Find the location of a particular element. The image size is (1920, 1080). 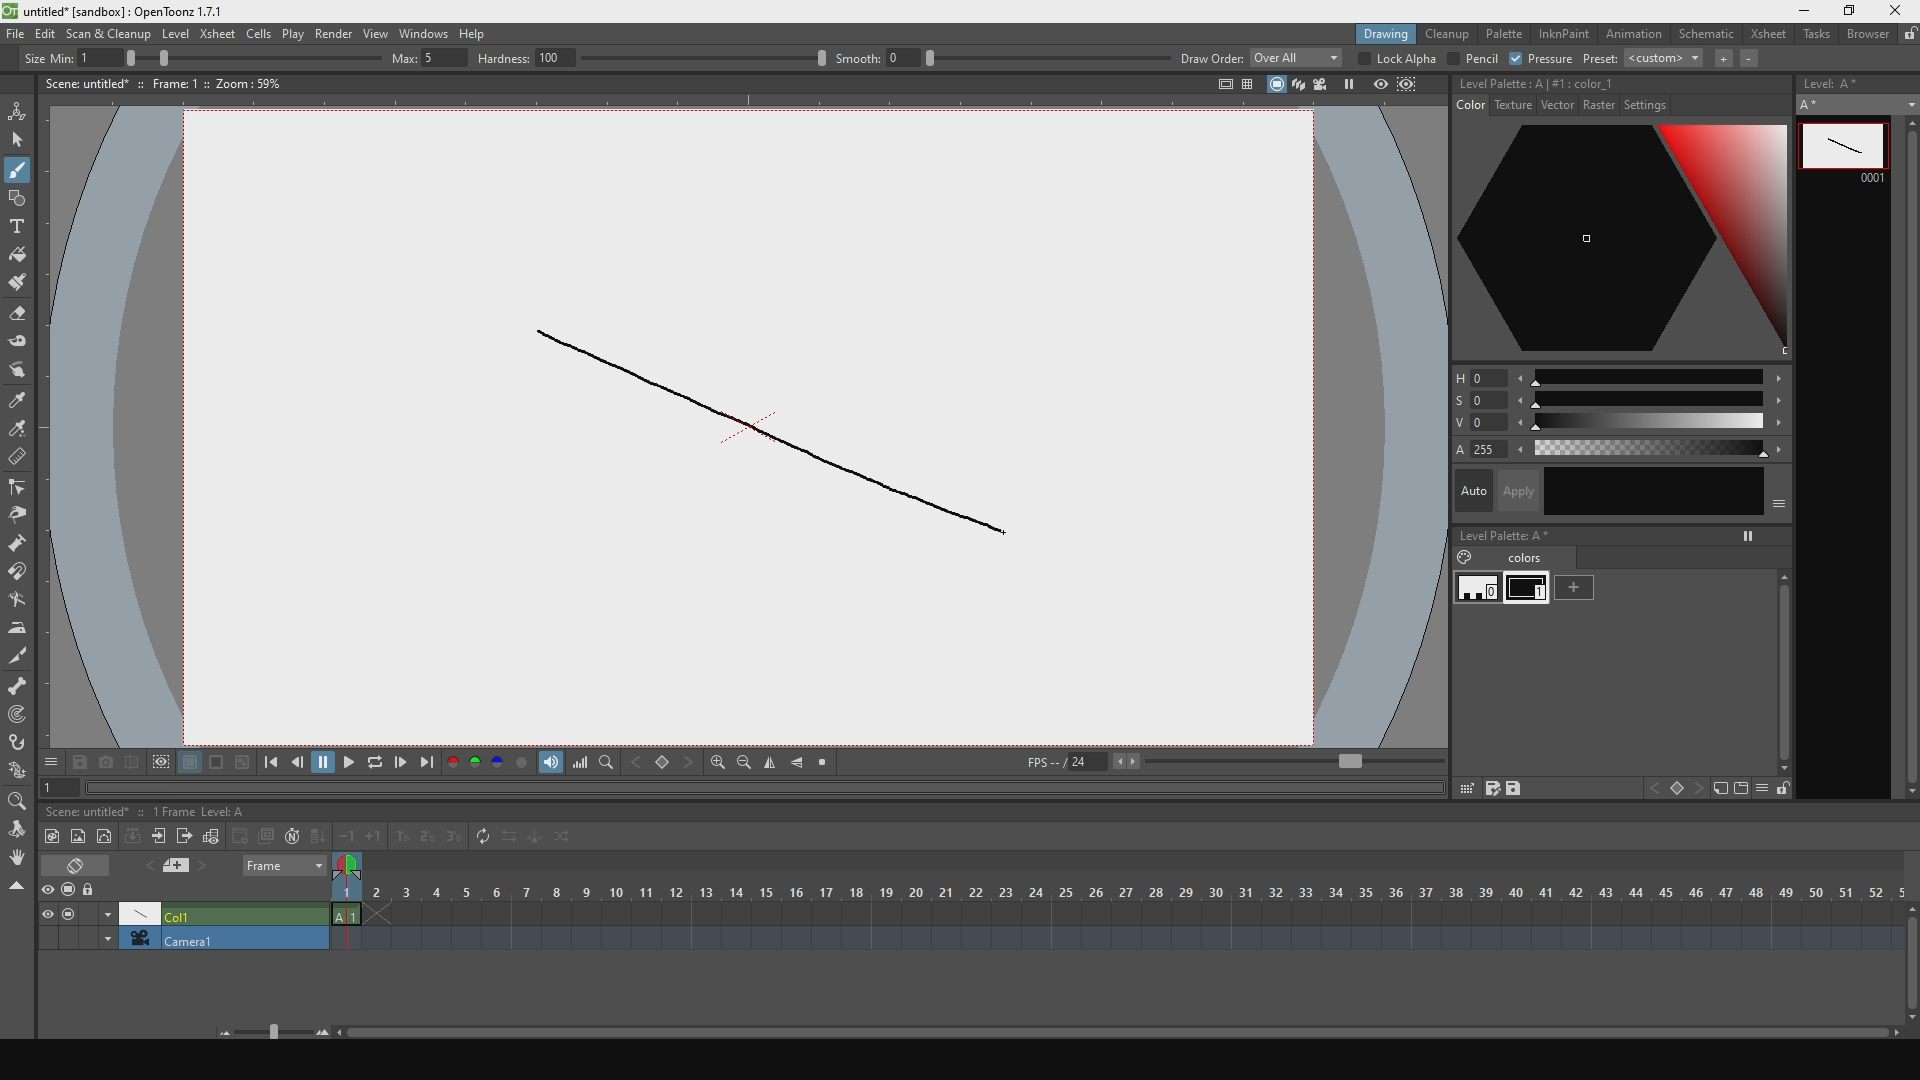

help is located at coordinates (480, 30).